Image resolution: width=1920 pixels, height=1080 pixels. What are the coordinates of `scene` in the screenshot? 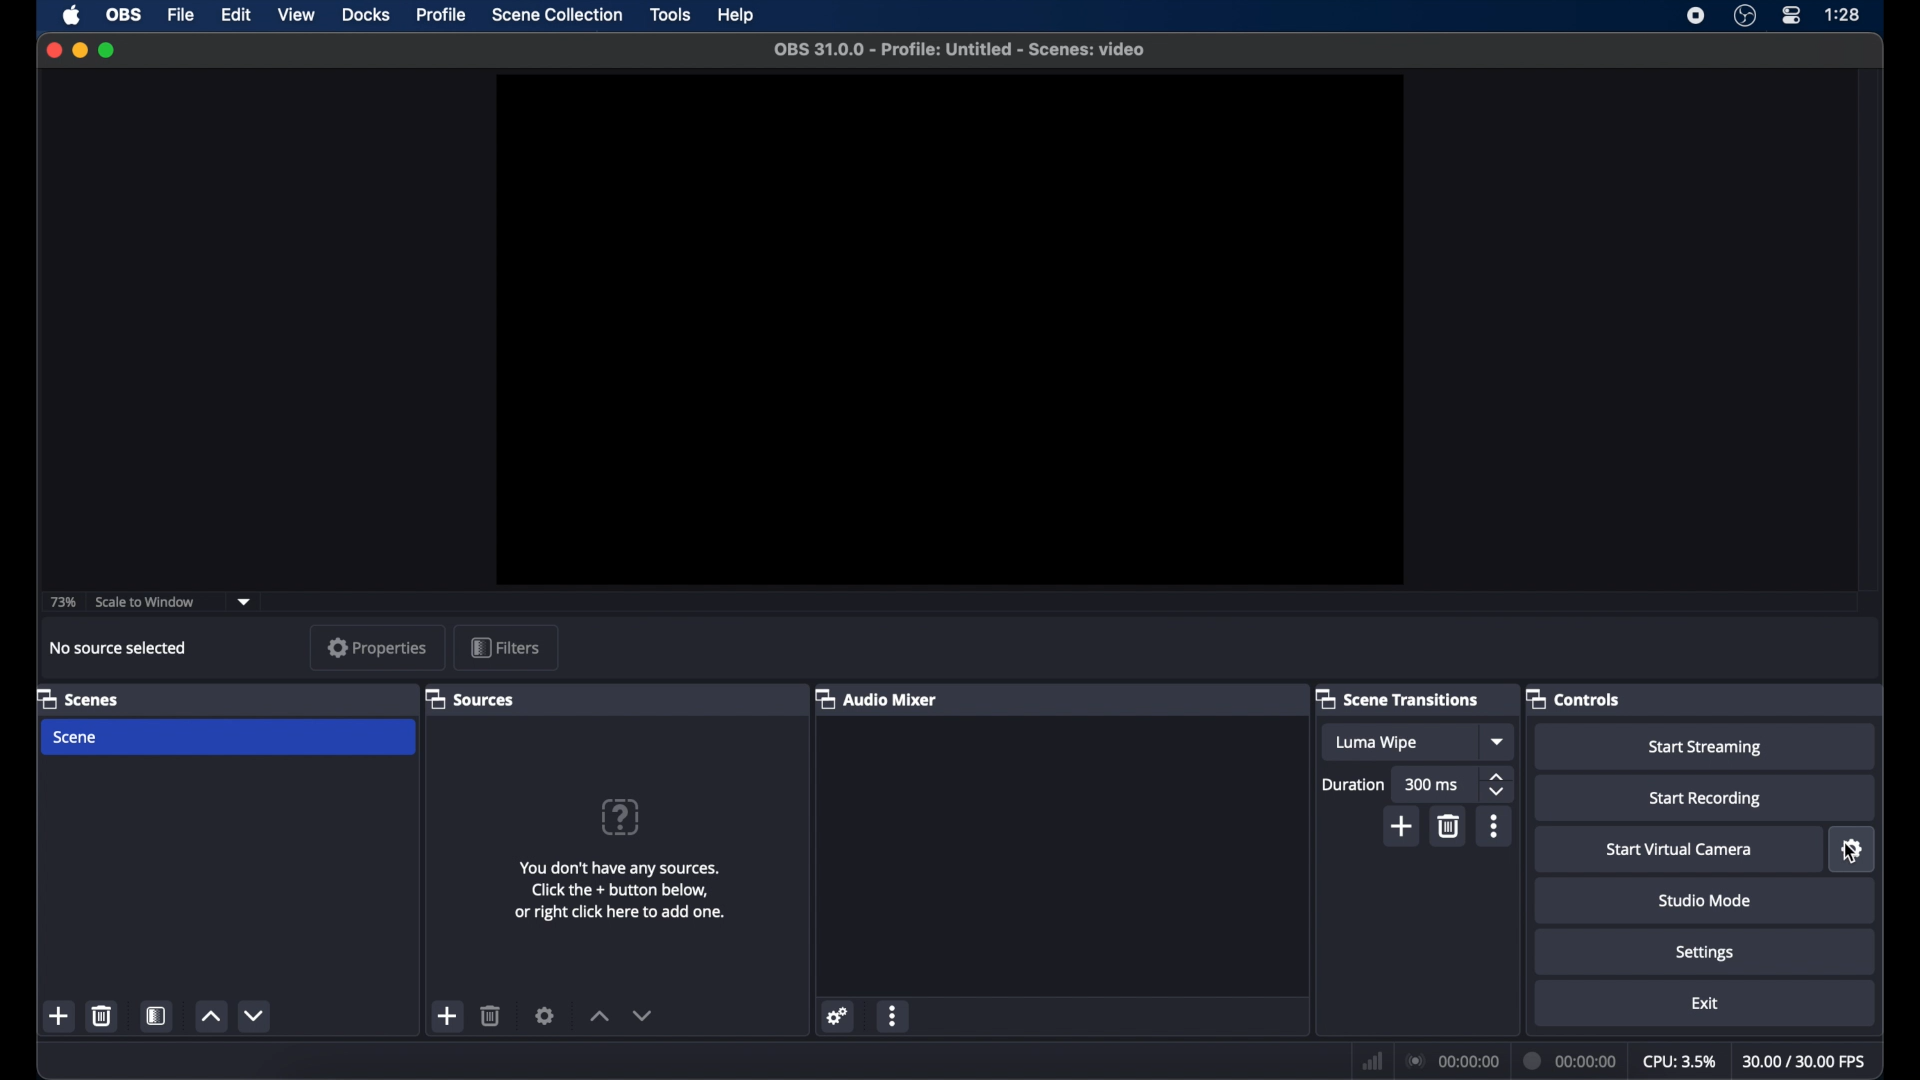 It's located at (228, 738).